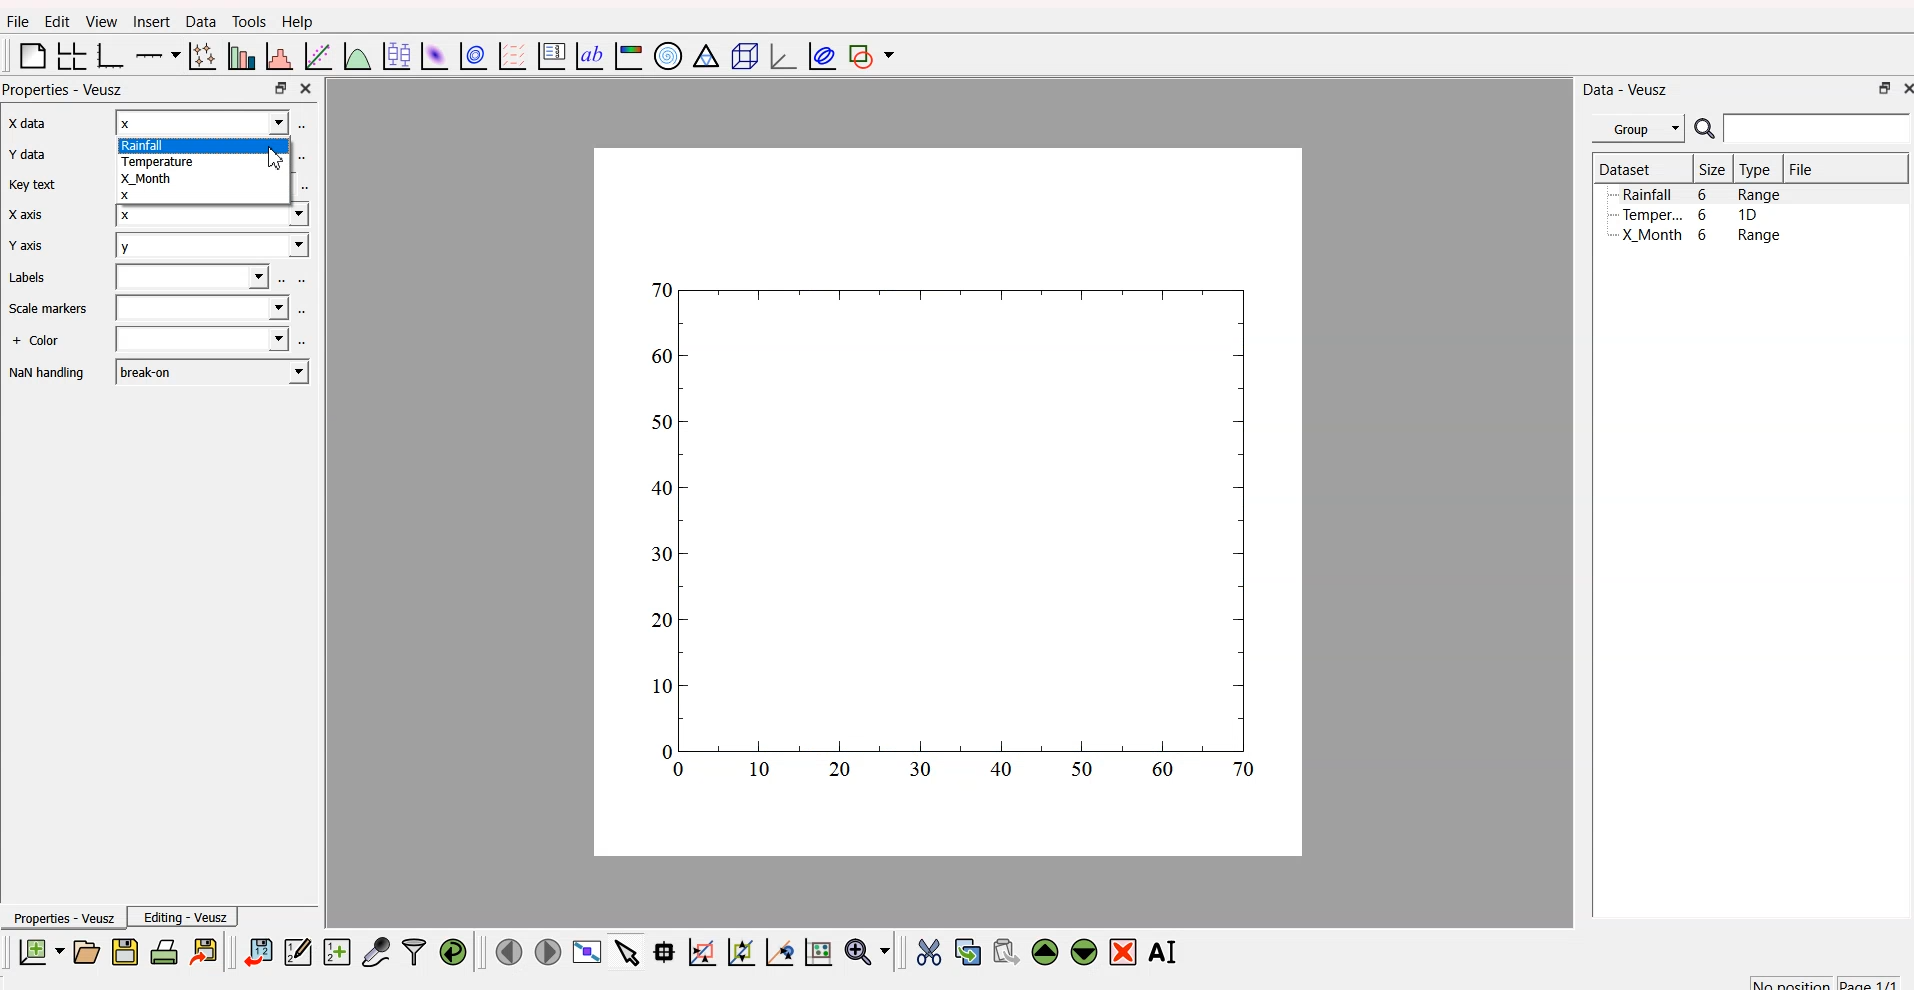 The width and height of the screenshot is (1914, 990). I want to click on Properties - Veusz, so click(62, 917).